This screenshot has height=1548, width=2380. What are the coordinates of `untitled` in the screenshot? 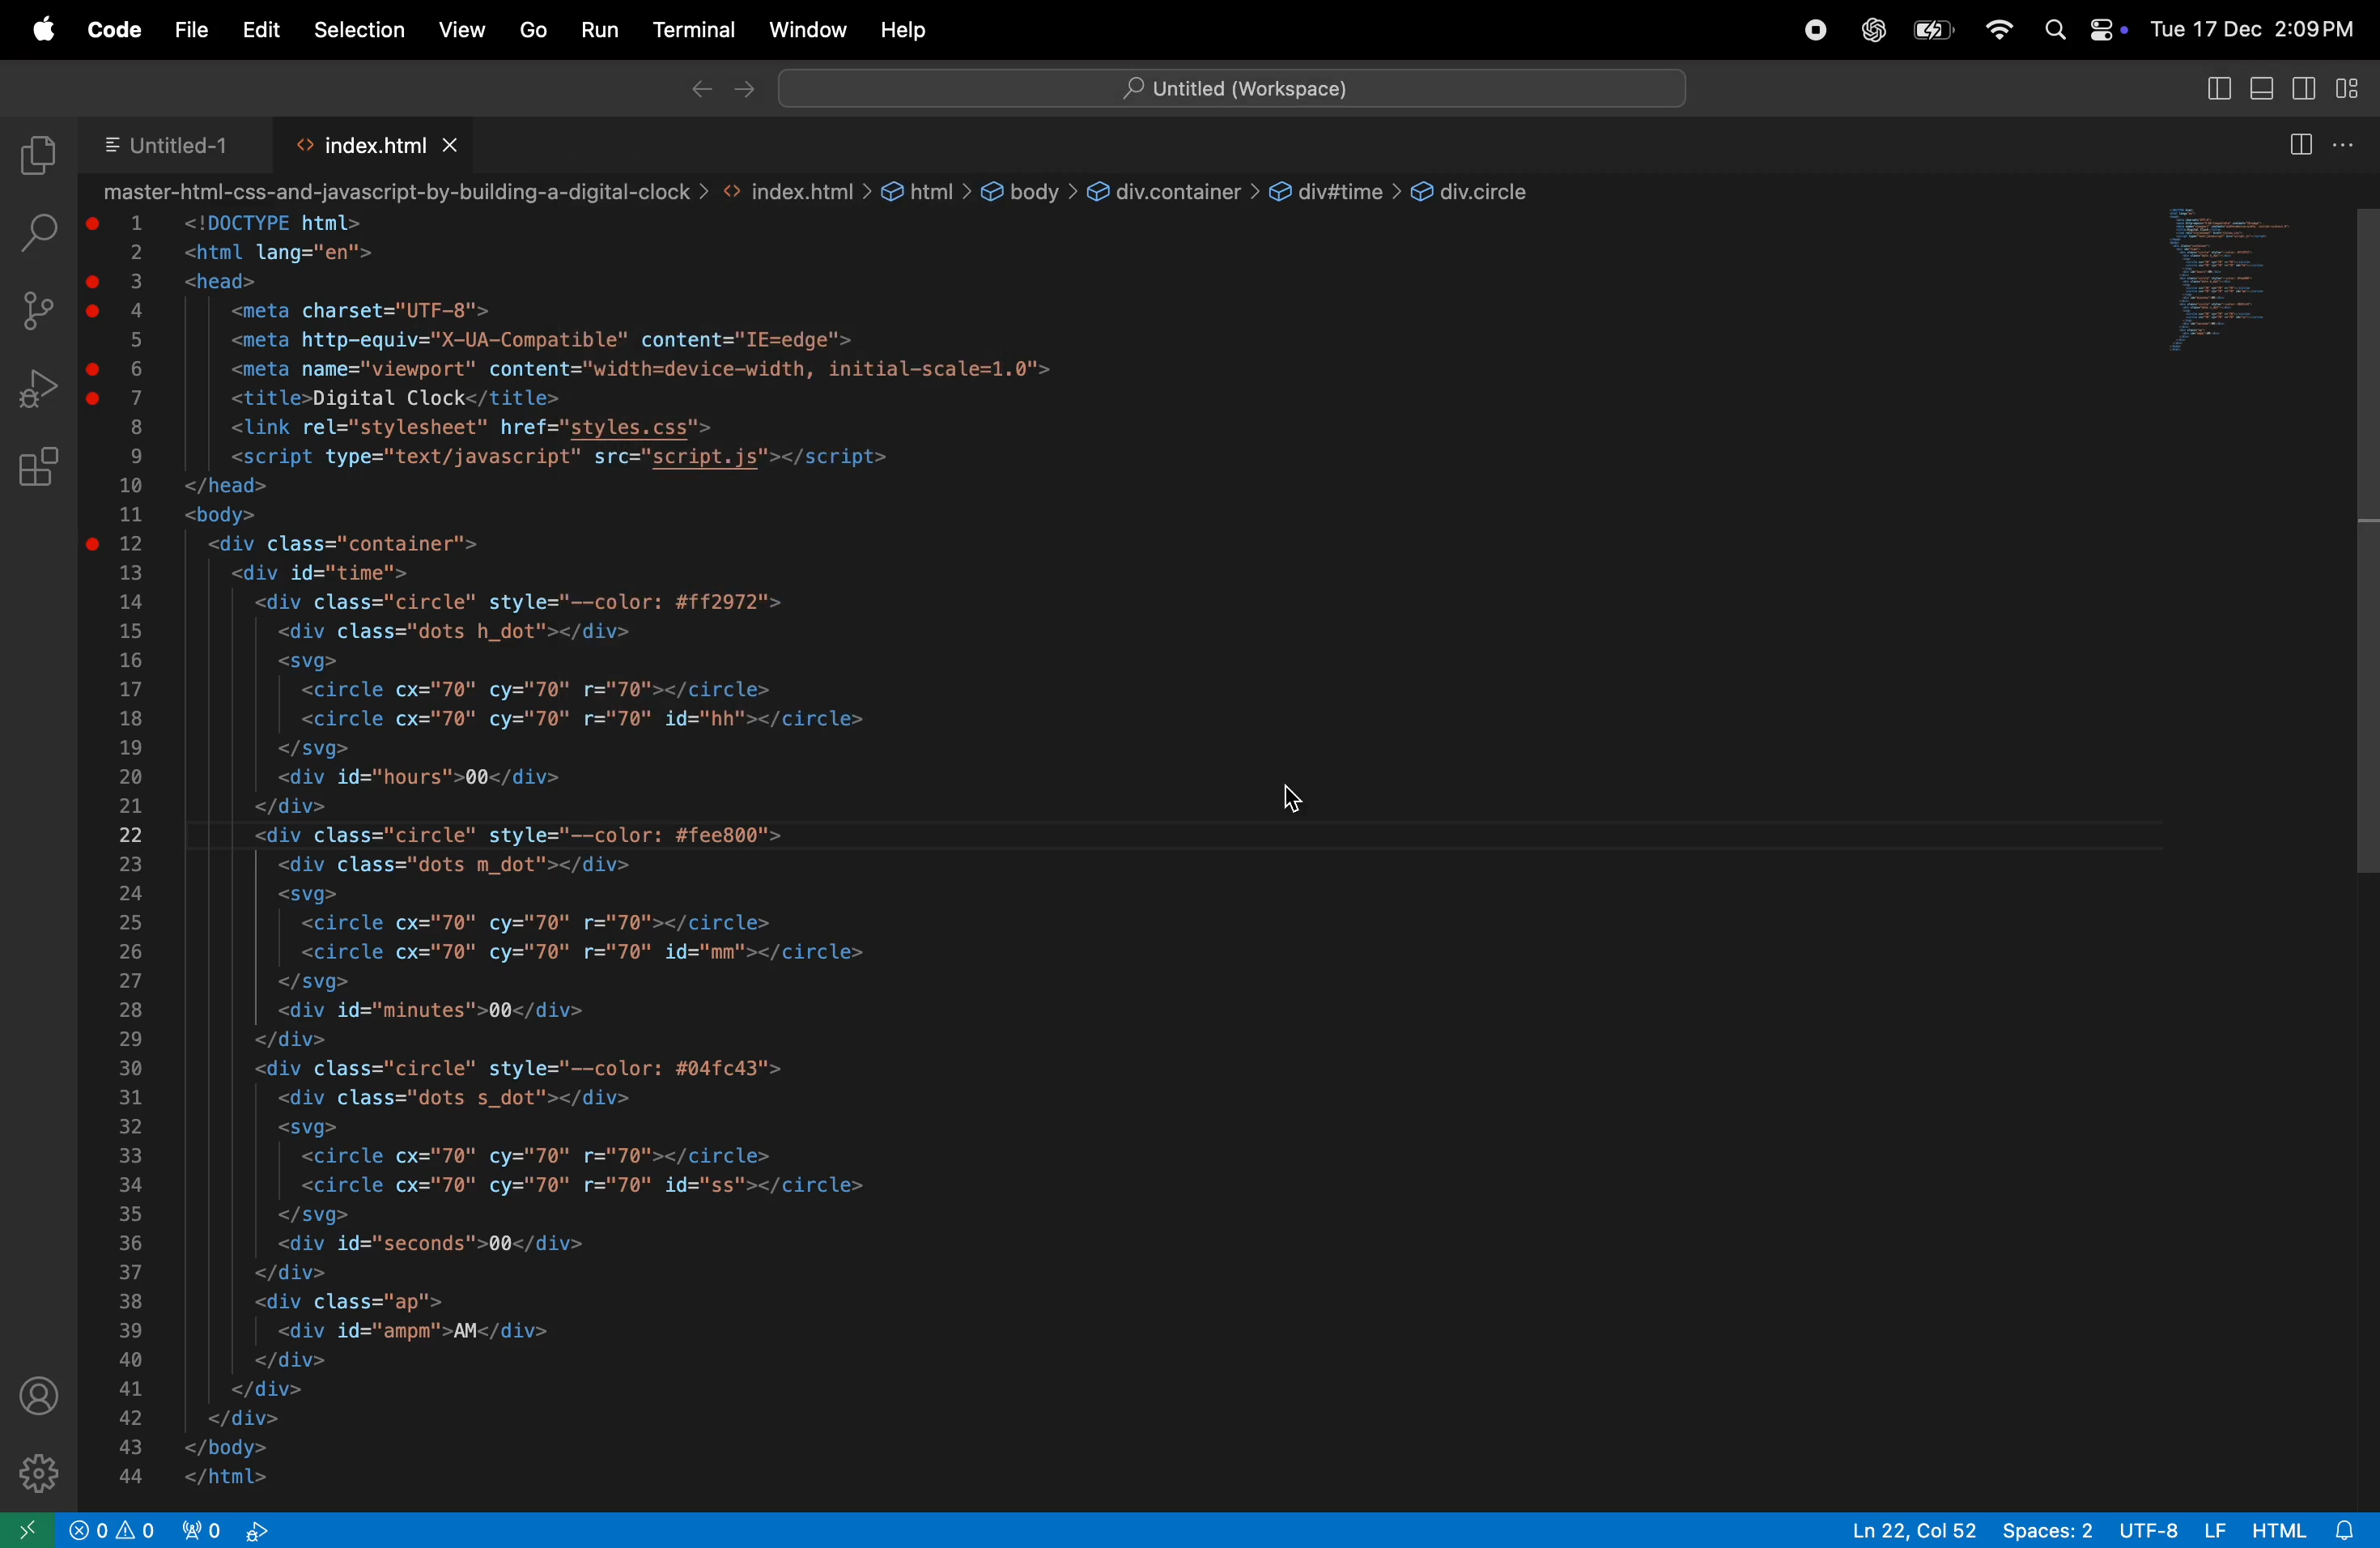 It's located at (169, 142).